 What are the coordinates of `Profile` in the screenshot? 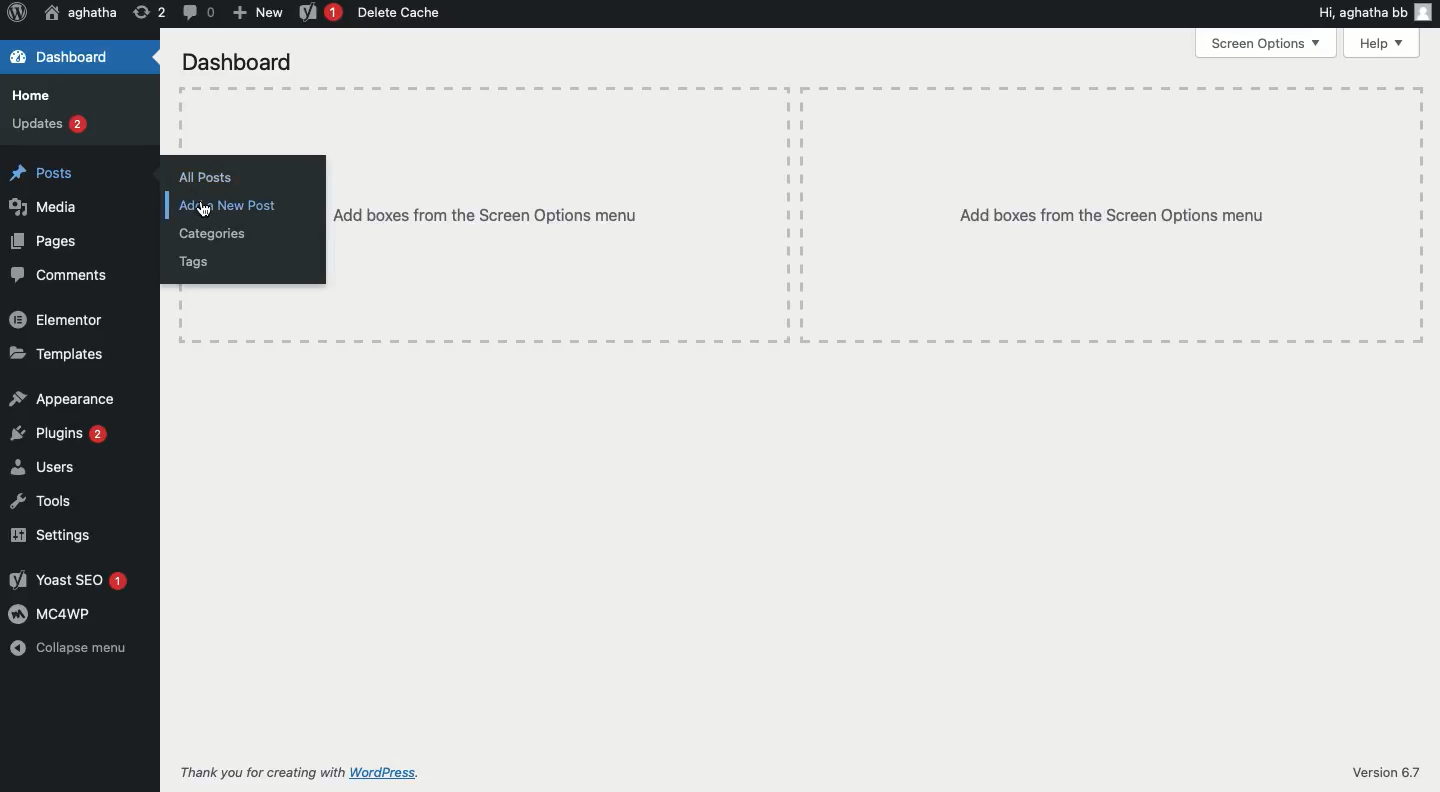 It's located at (1425, 14).